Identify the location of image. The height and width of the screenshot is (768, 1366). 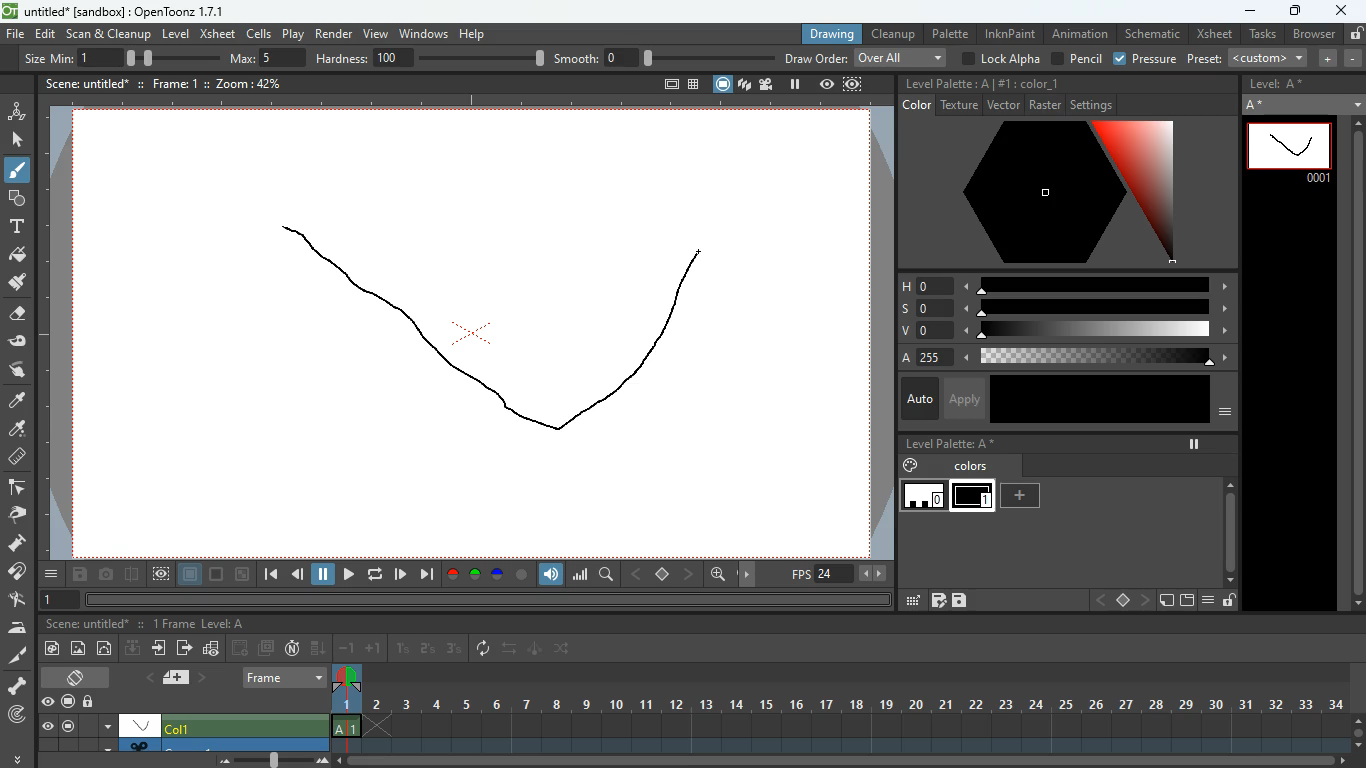
(276, 759).